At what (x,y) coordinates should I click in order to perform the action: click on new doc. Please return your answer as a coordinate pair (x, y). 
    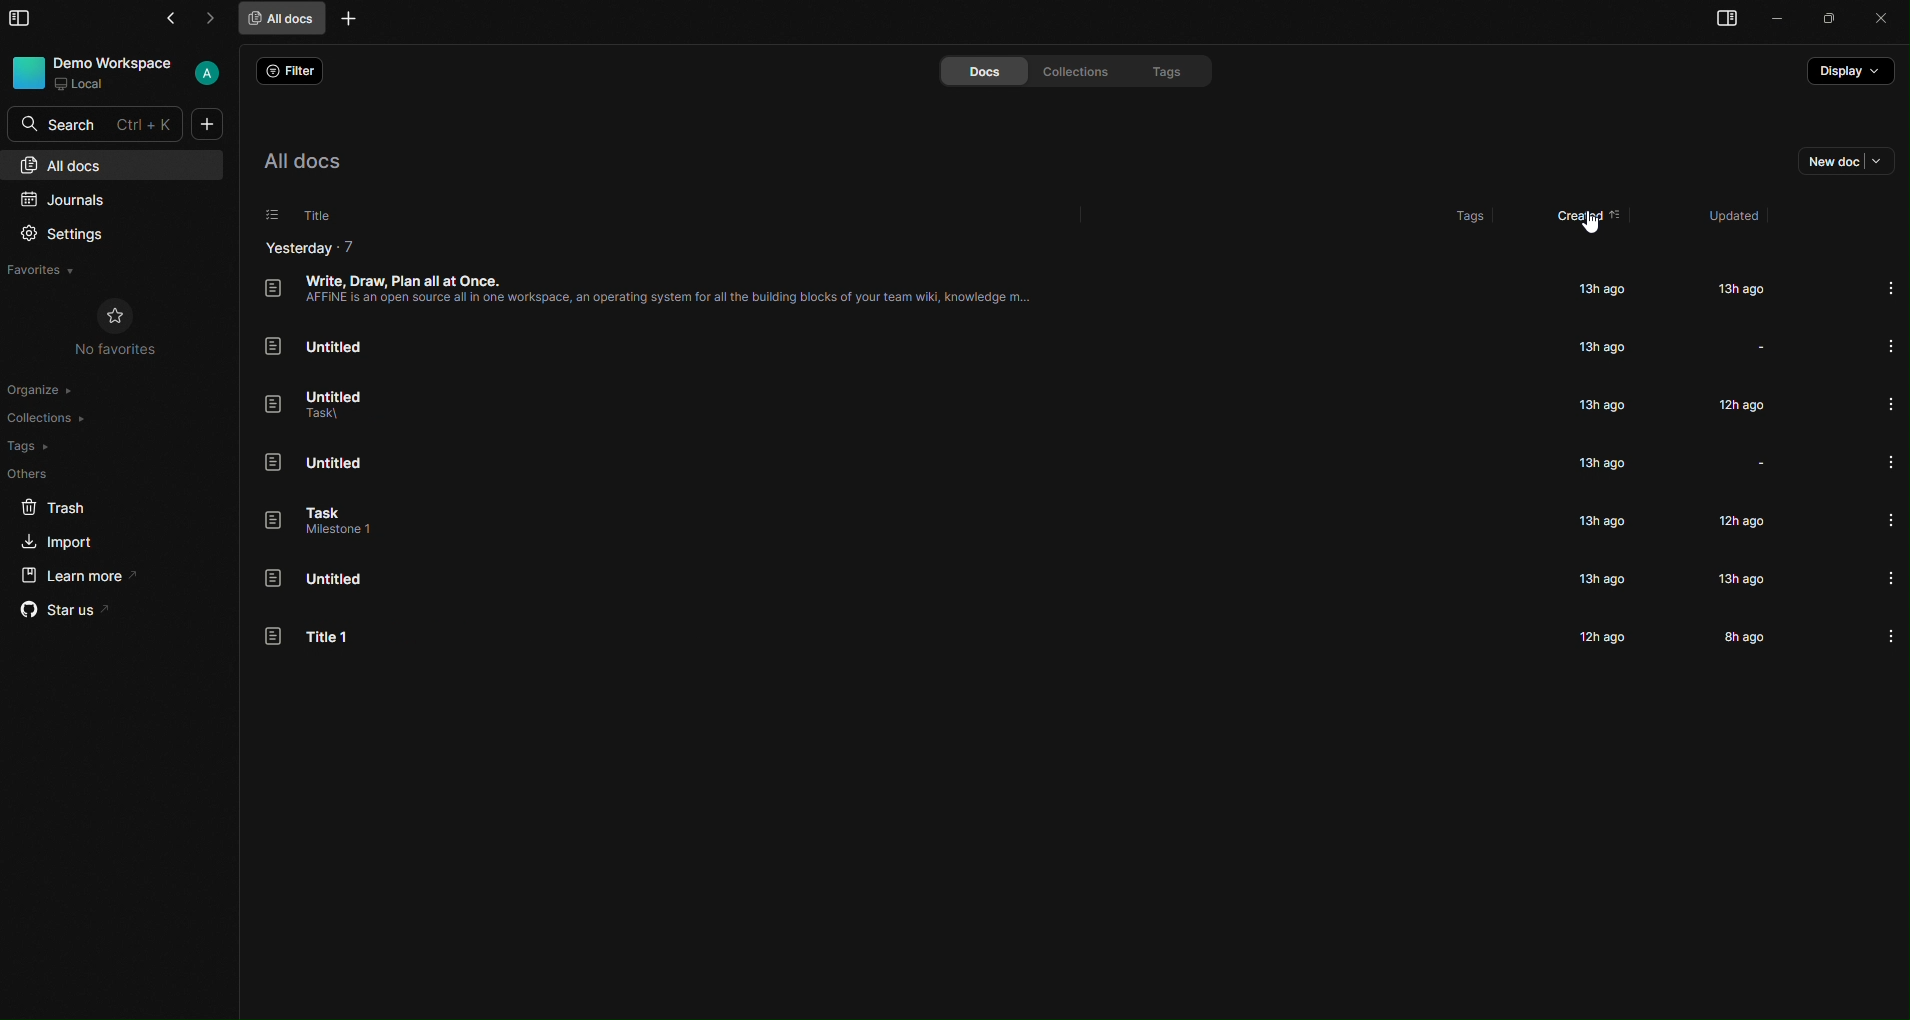
    Looking at the image, I should click on (209, 125).